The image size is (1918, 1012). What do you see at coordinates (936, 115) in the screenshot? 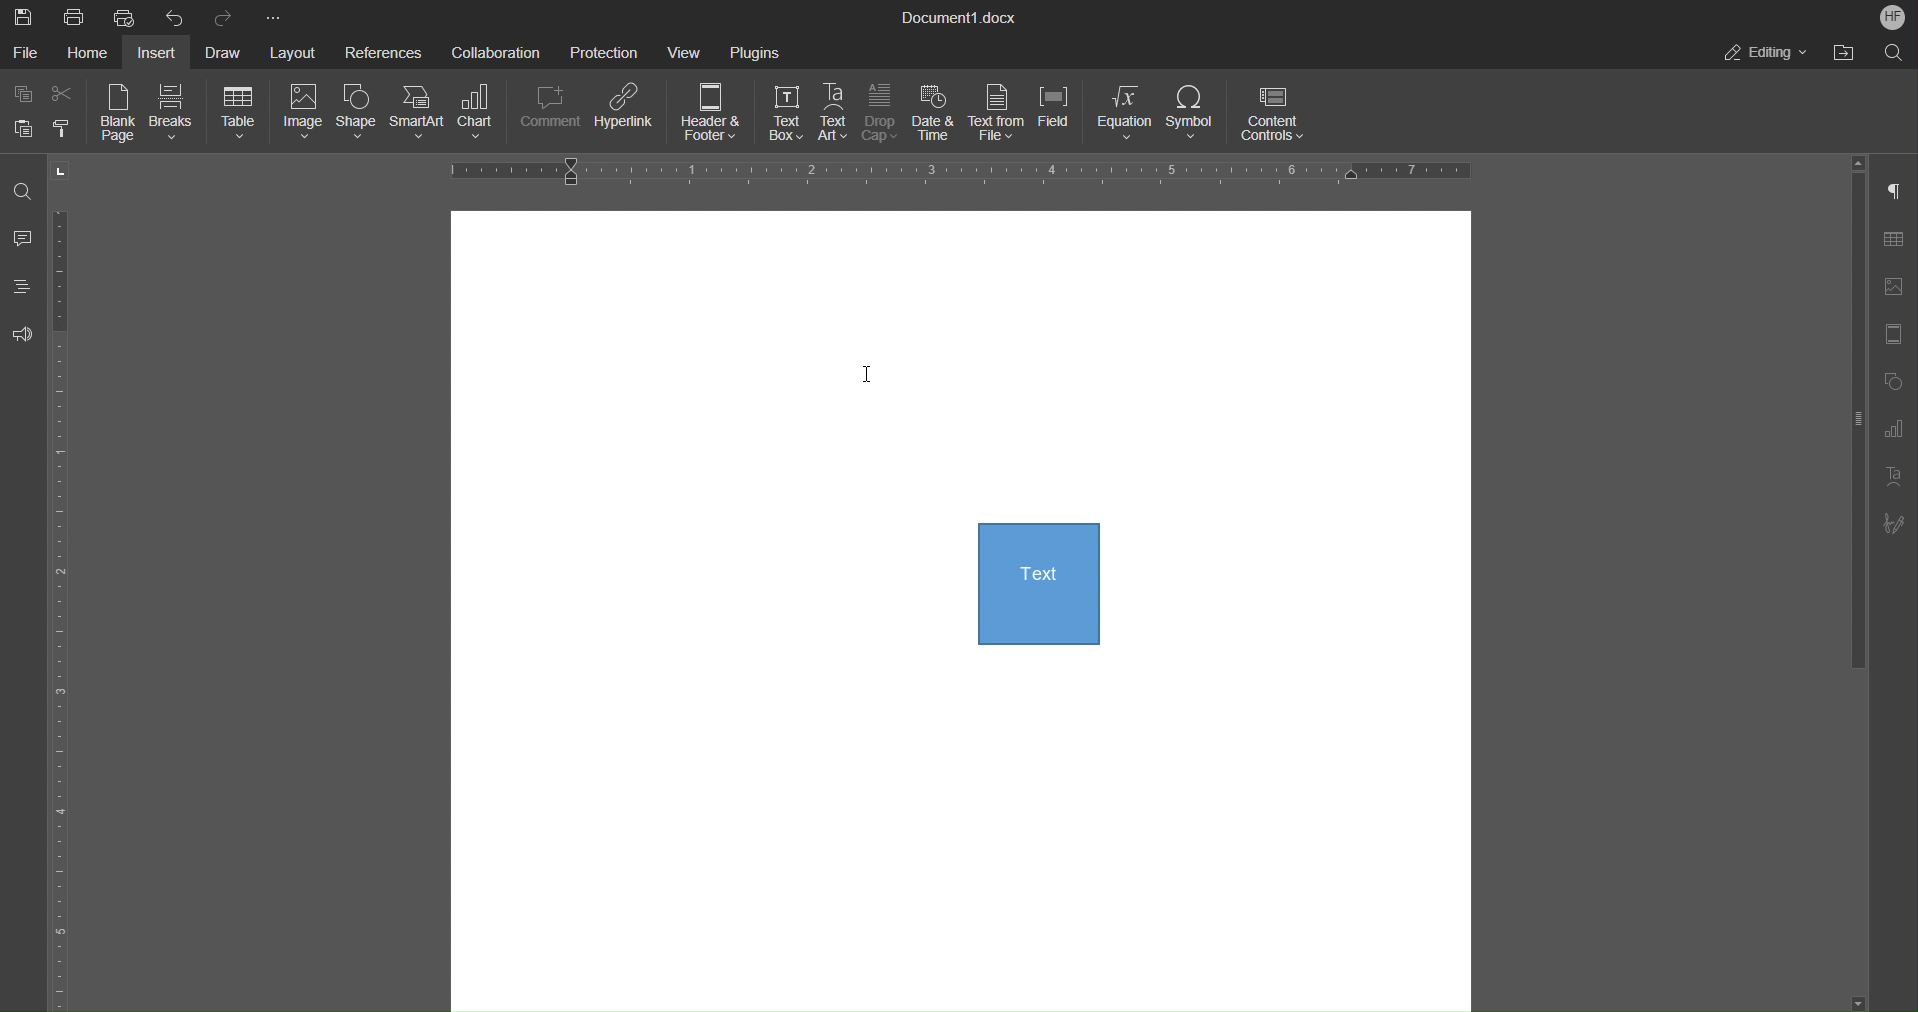
I see `Date & Time` at bounding box center [936, 115].